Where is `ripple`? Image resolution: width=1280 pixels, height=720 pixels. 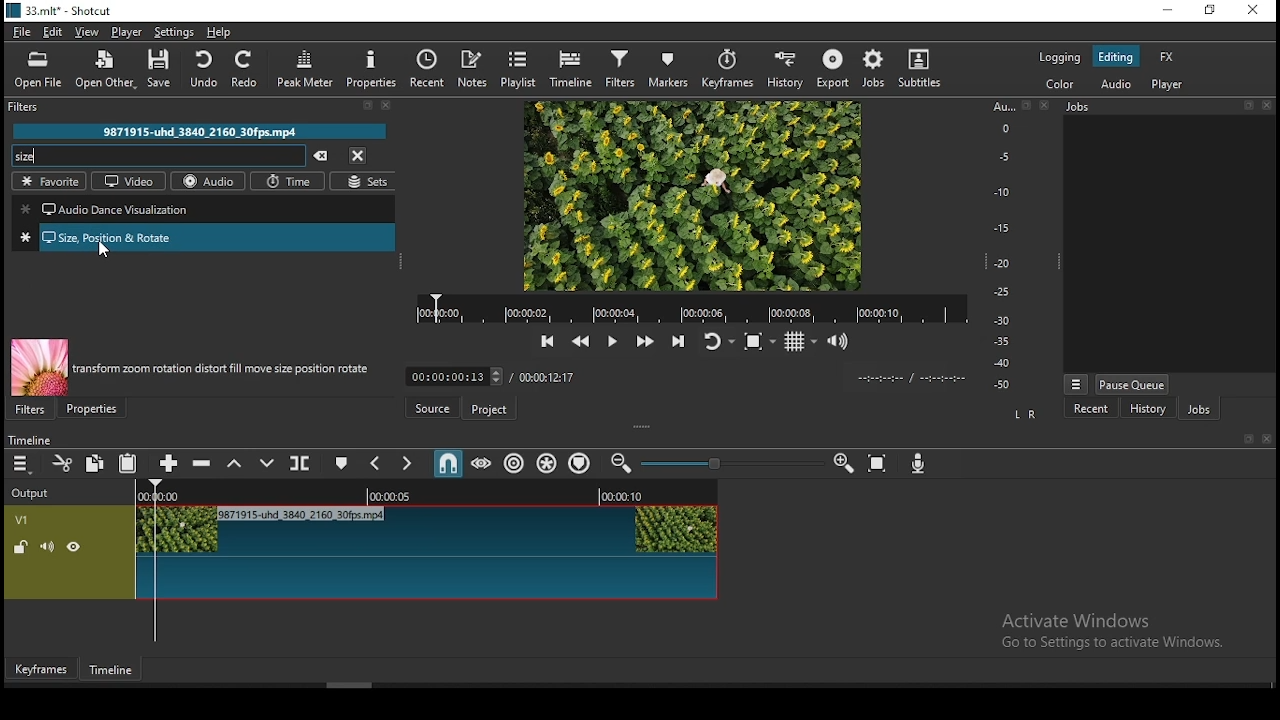
ripple is located at coordinates (514, 463).